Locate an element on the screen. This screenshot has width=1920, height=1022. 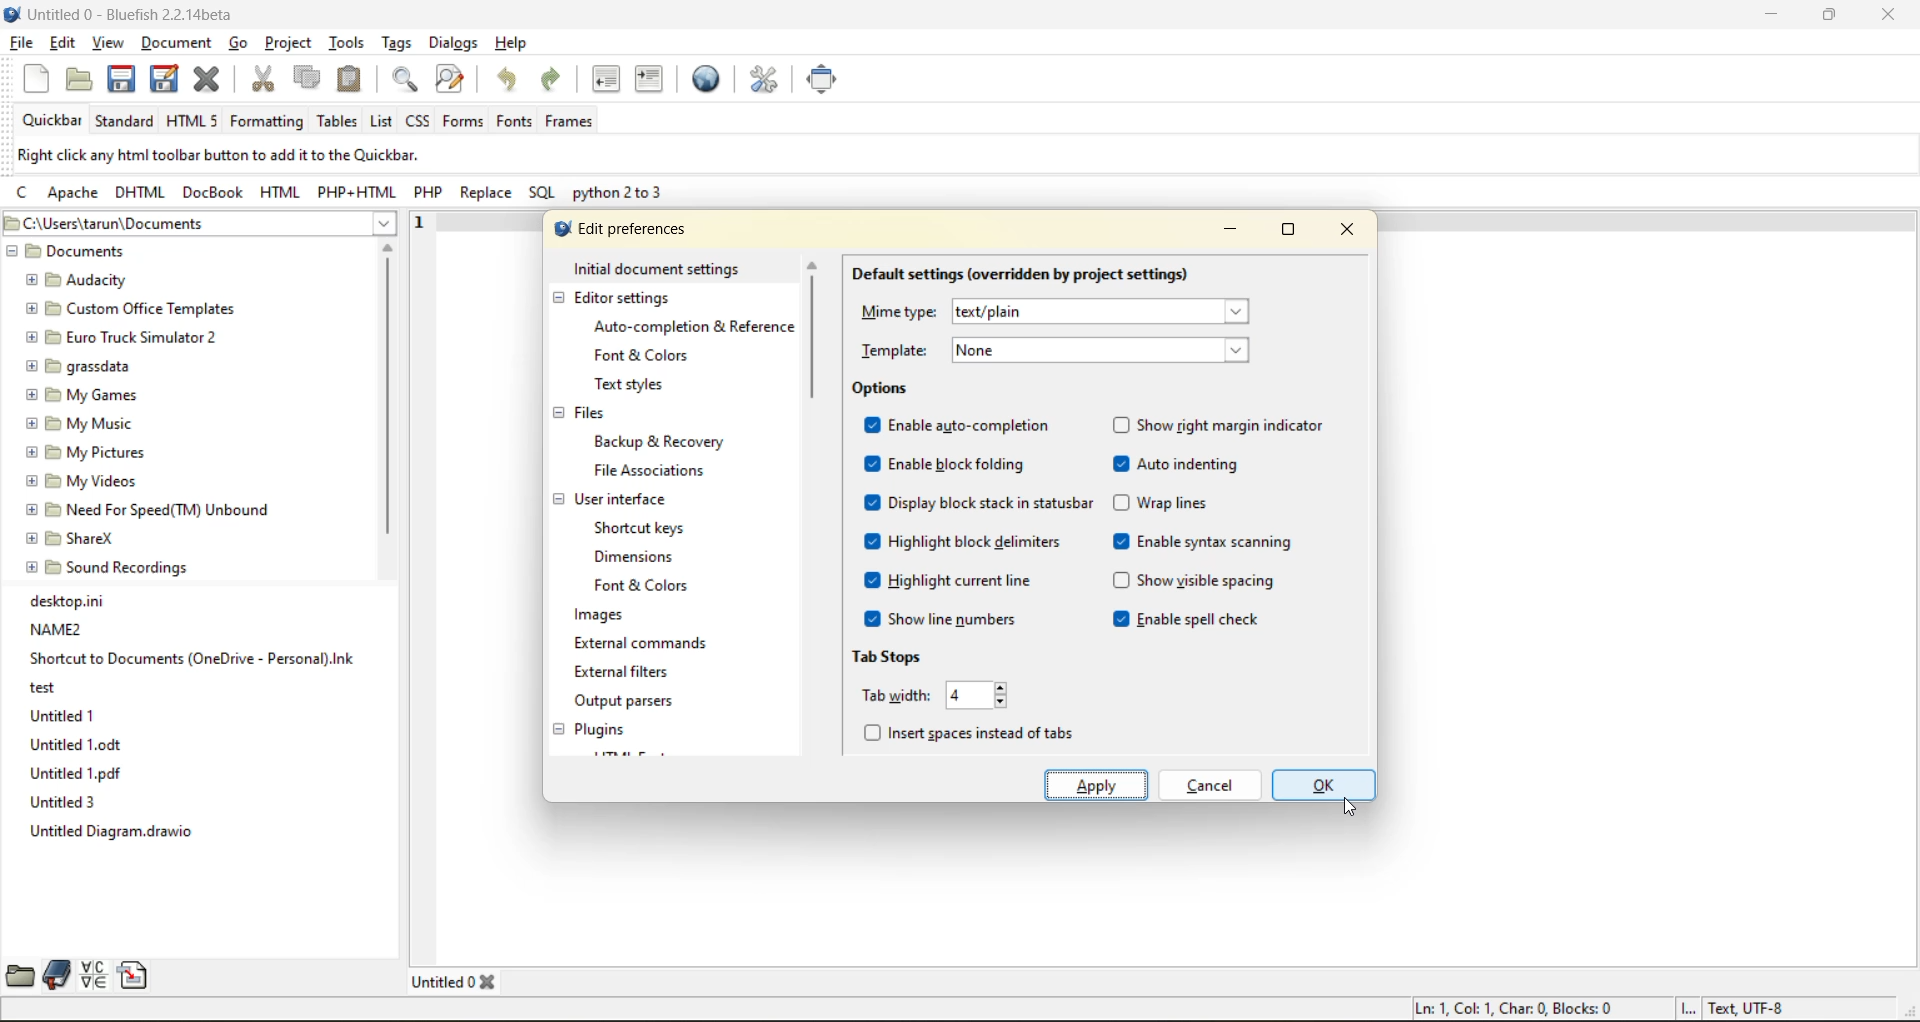
mime type is located at coordinates (1068, 310).